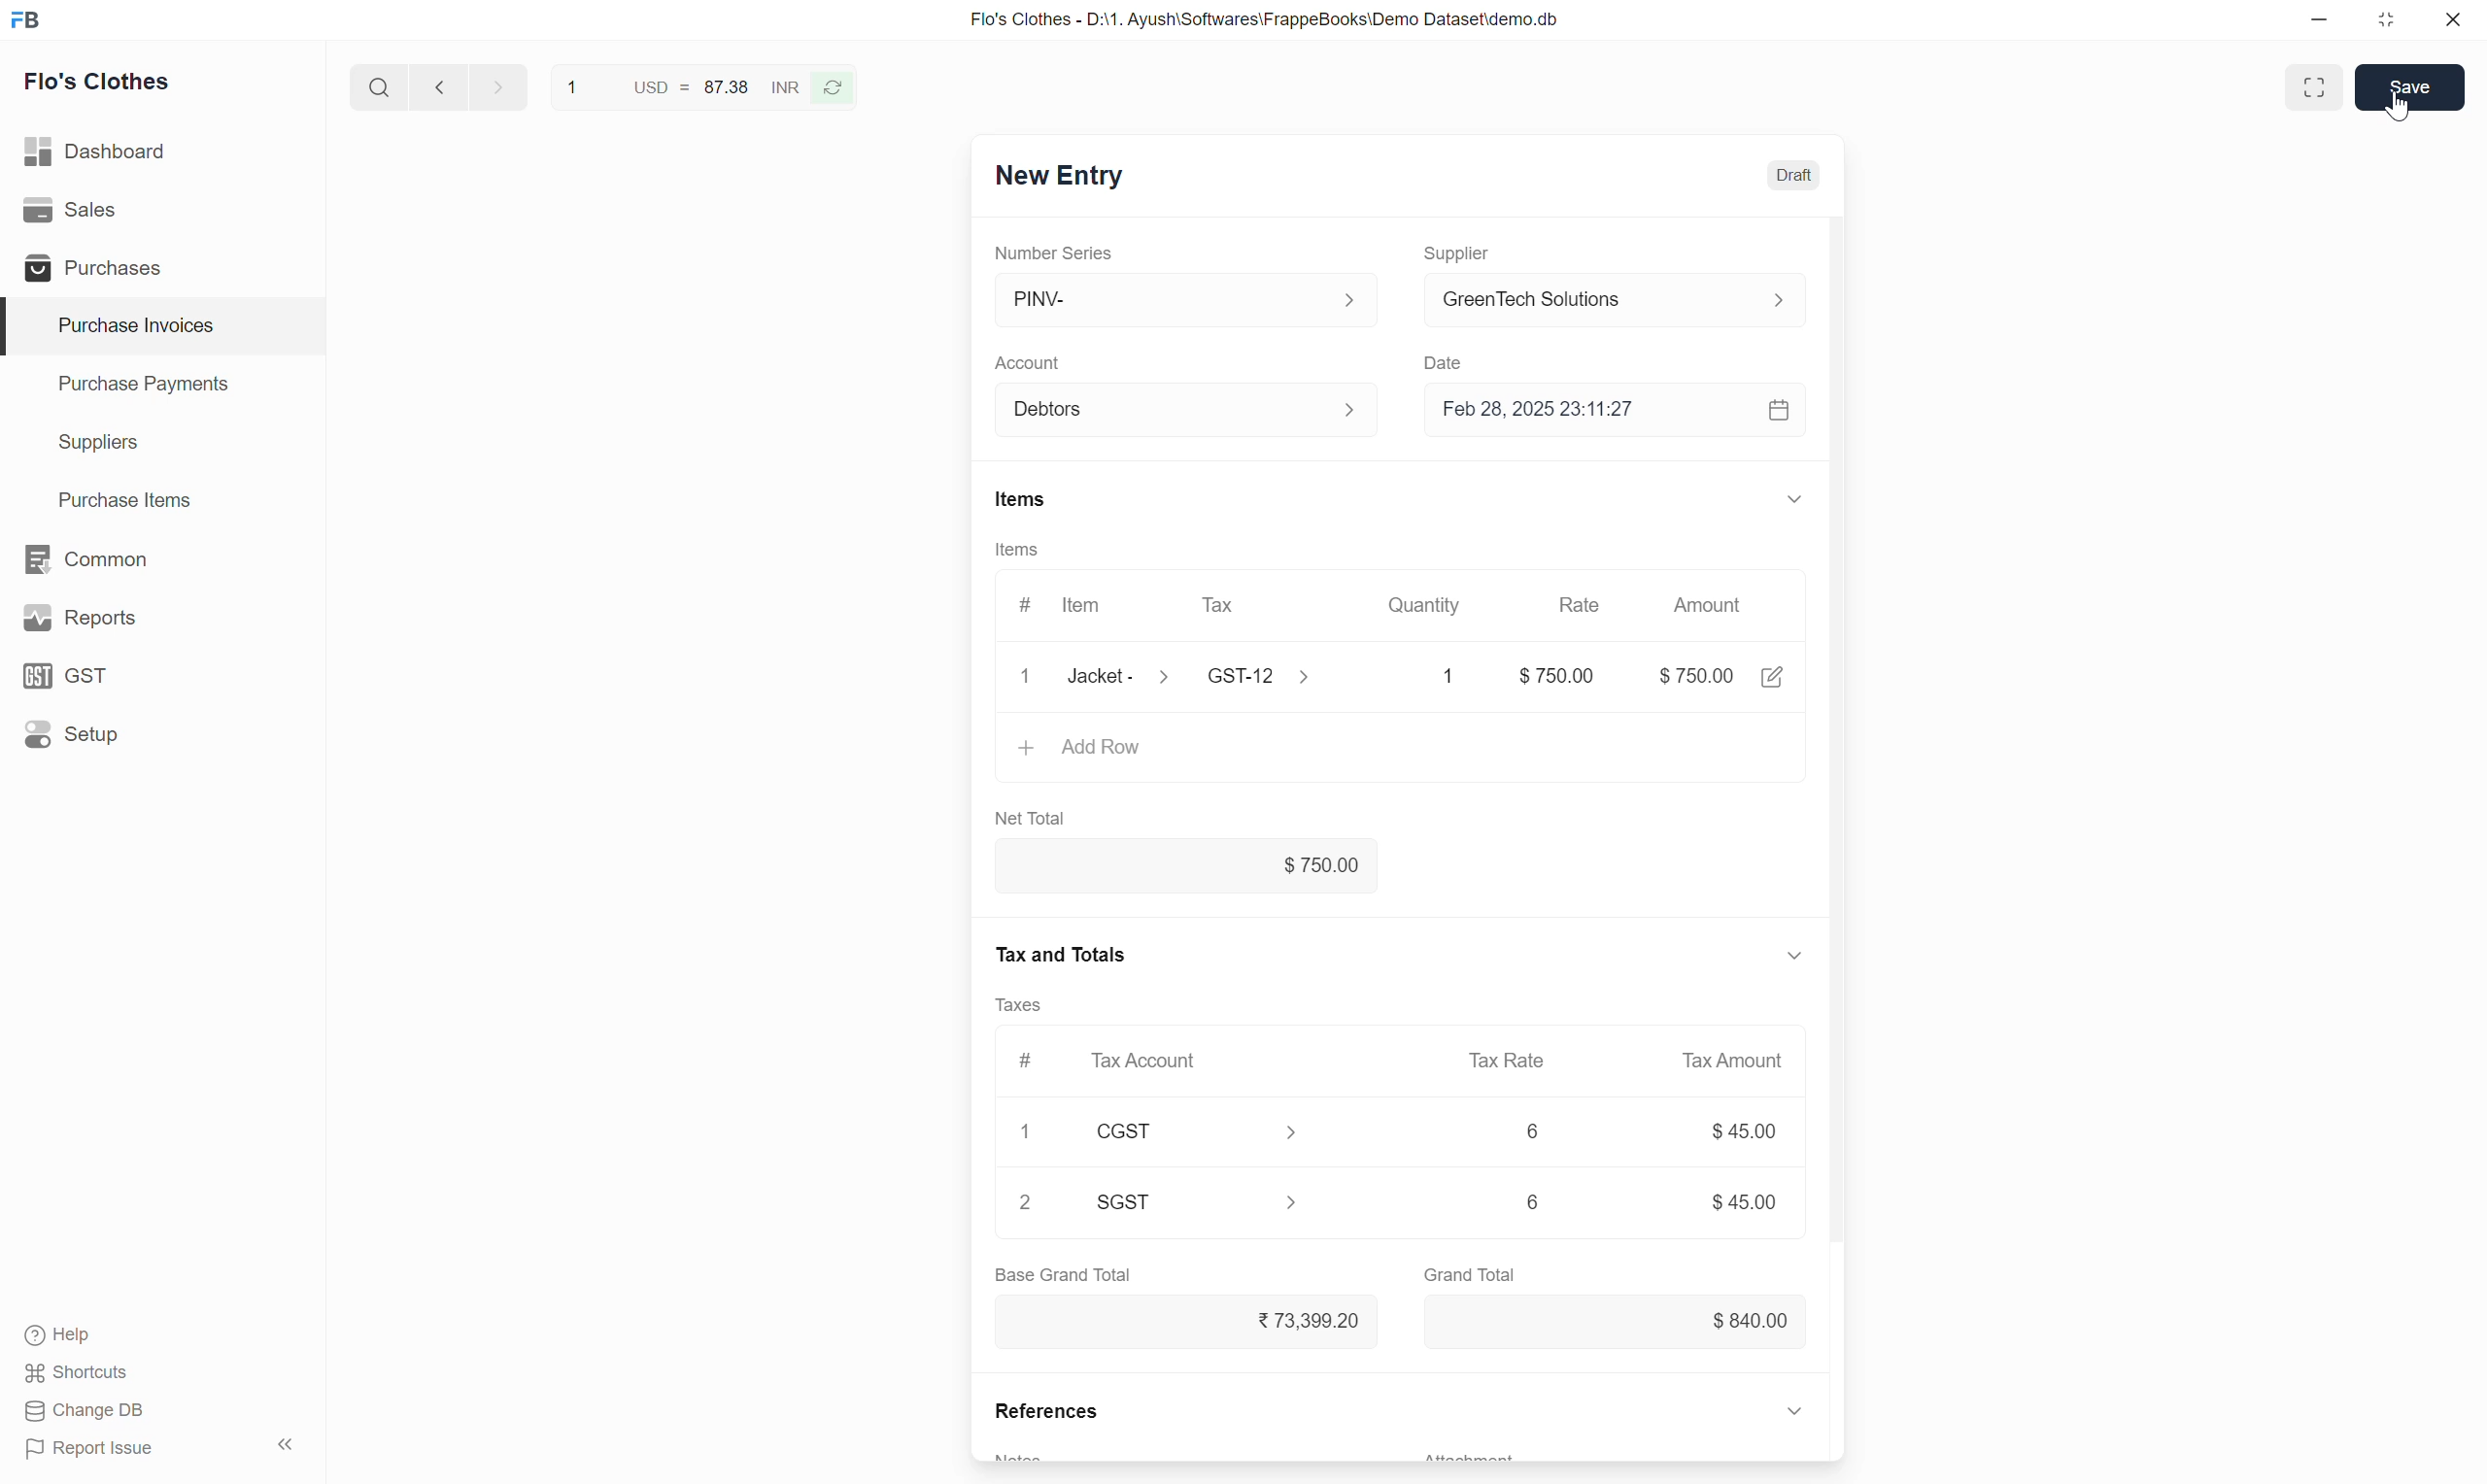 The height and width of the screenshot is (1484, 2487). I want to click on Debtors, so click(1191, 410).